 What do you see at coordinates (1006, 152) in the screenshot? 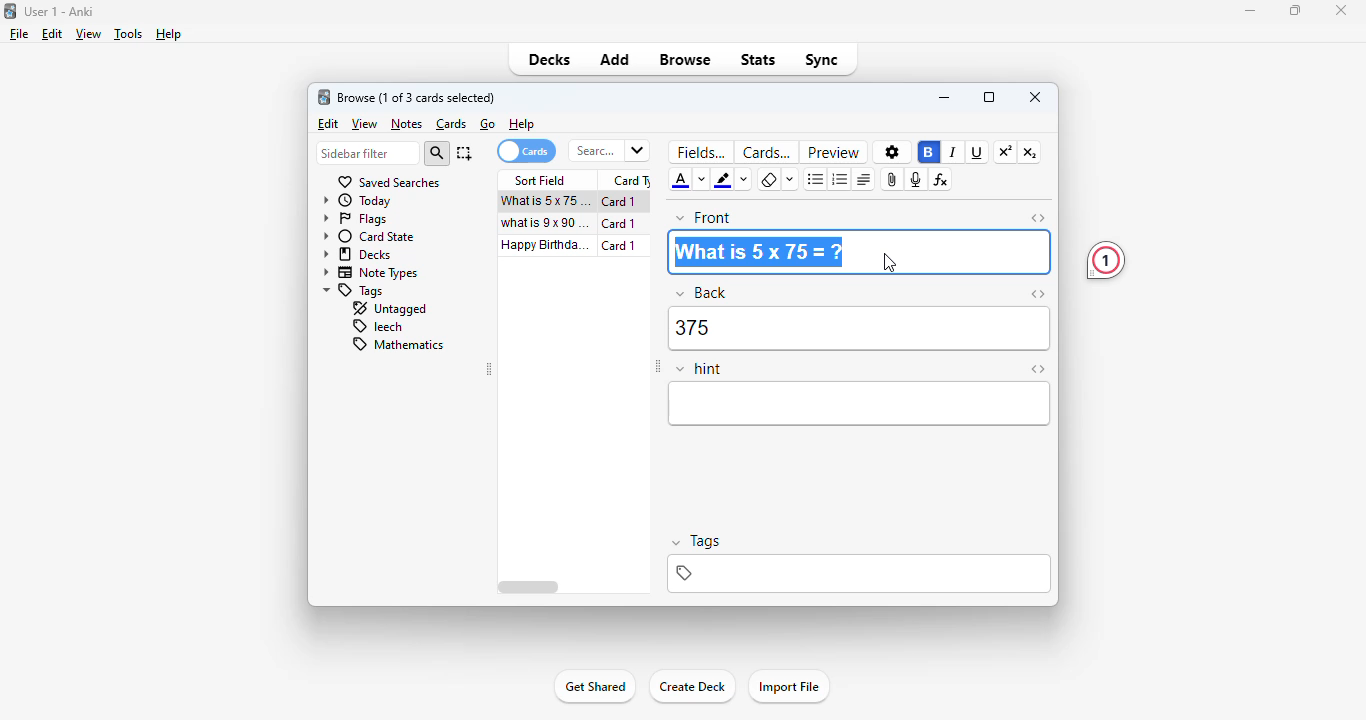
I see `superscript` at bounding box center [1006, 152].